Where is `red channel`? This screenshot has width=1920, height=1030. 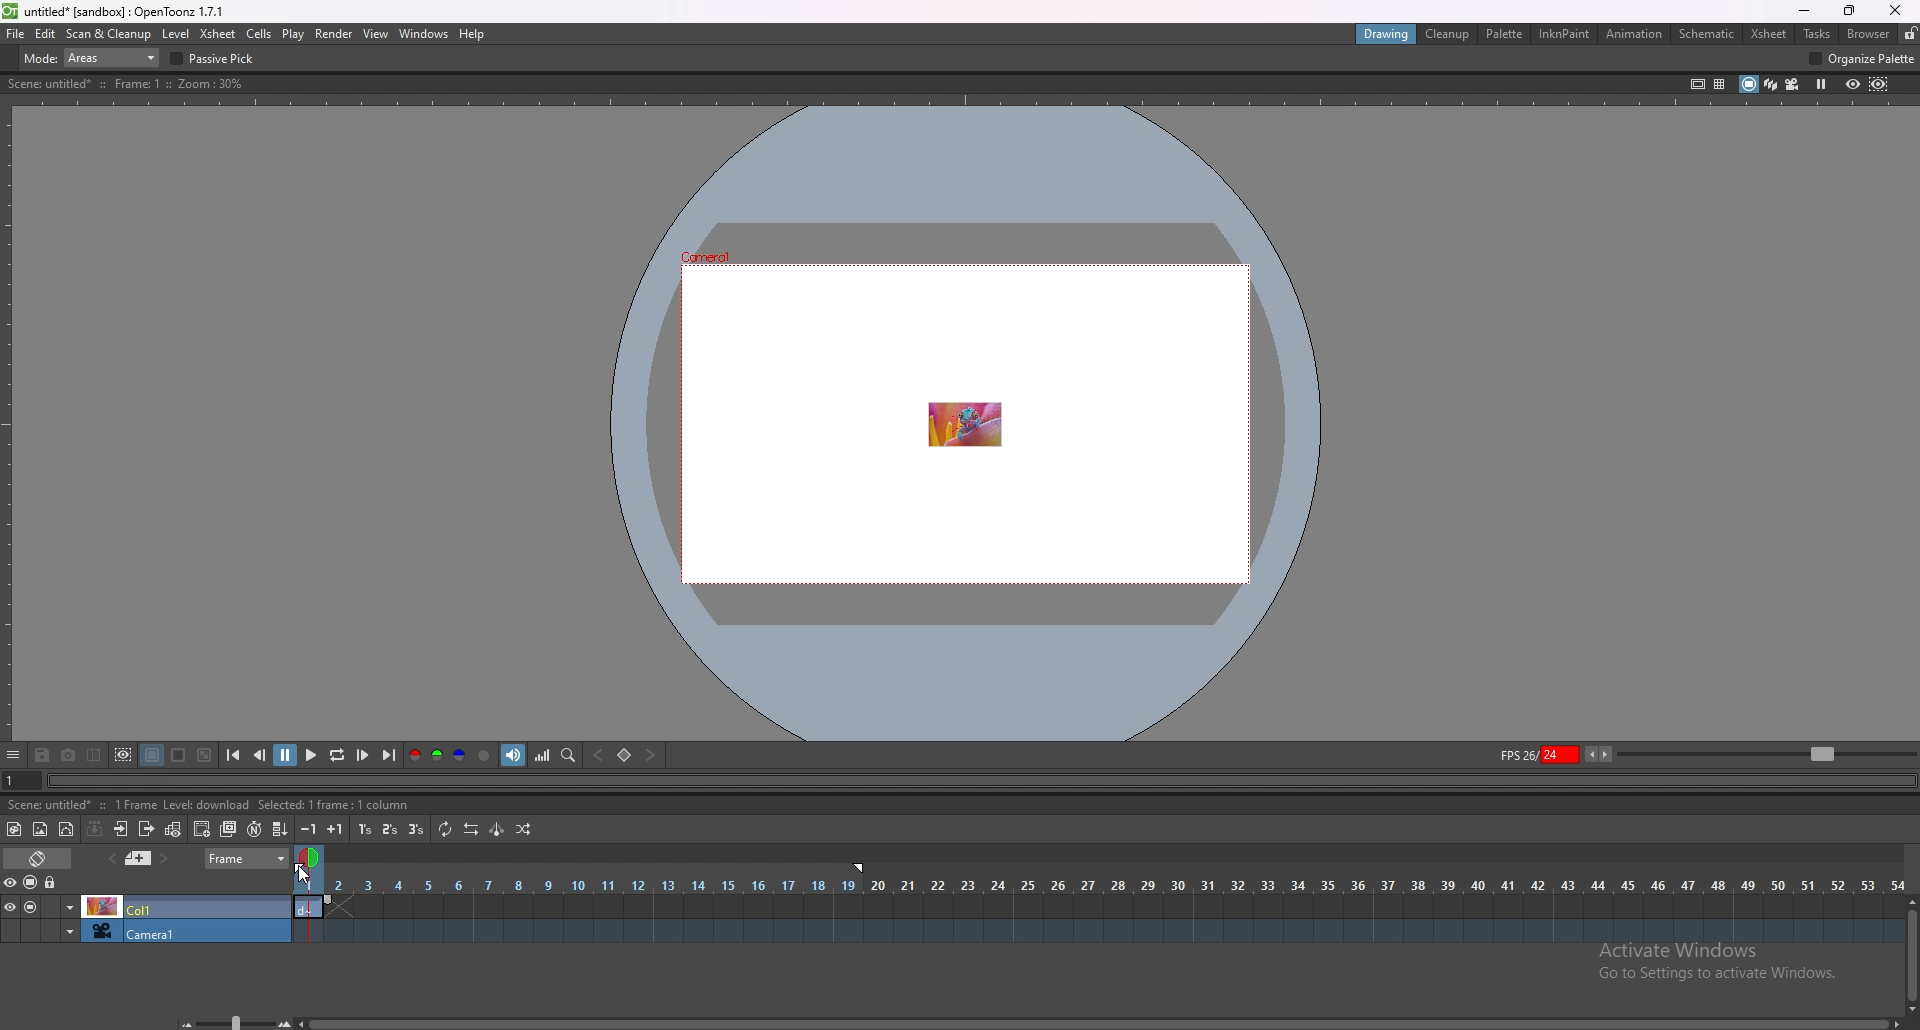 red channel is located at coordinates (414, 754).